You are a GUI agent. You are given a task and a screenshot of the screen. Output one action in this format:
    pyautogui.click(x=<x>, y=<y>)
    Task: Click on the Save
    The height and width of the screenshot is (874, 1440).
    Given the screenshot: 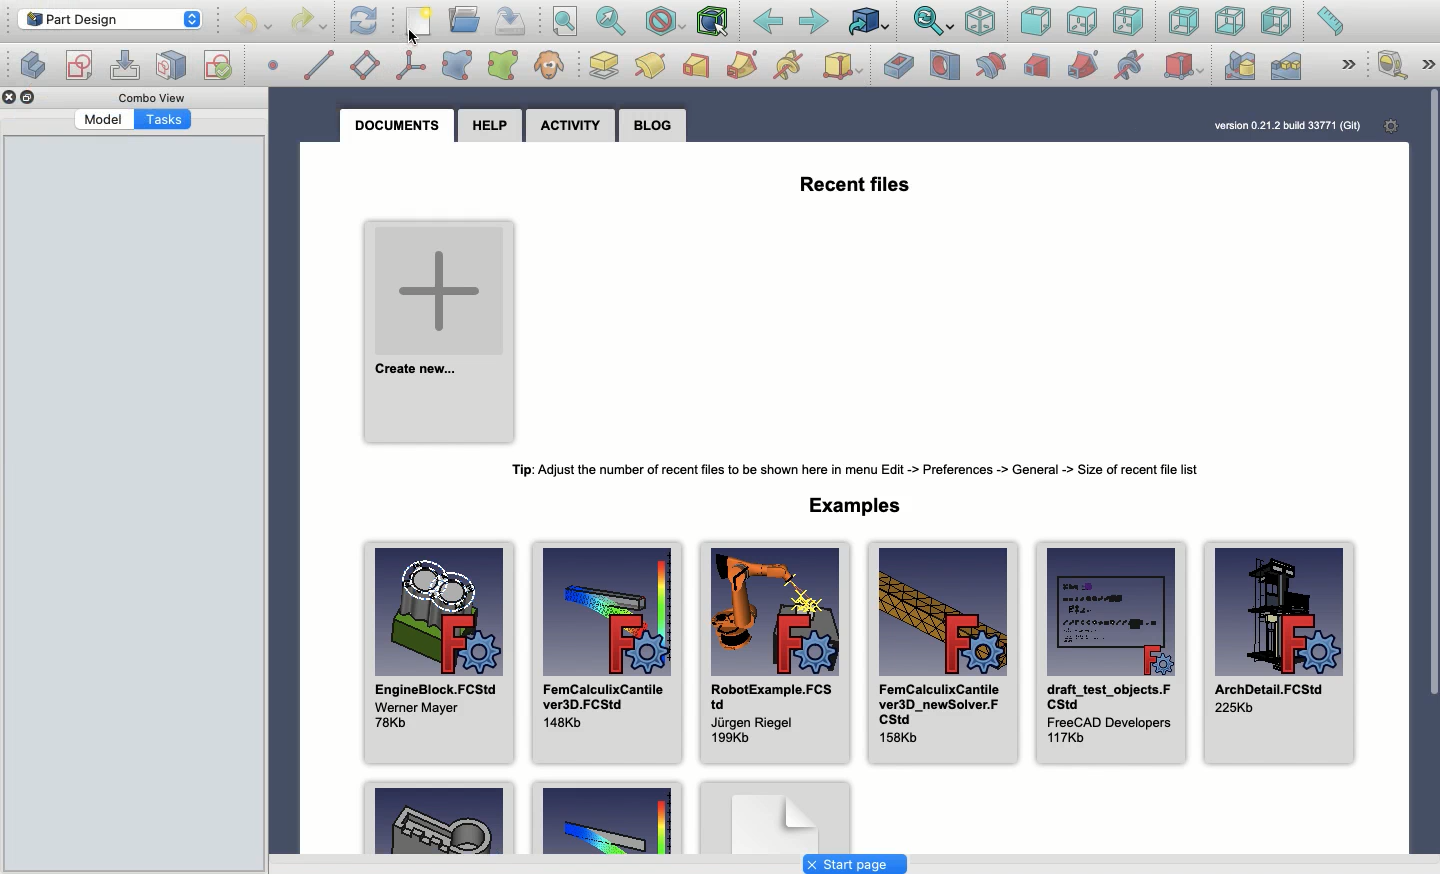 What is the action you would take?
    pyautogui.click(x=508, y=19)
    